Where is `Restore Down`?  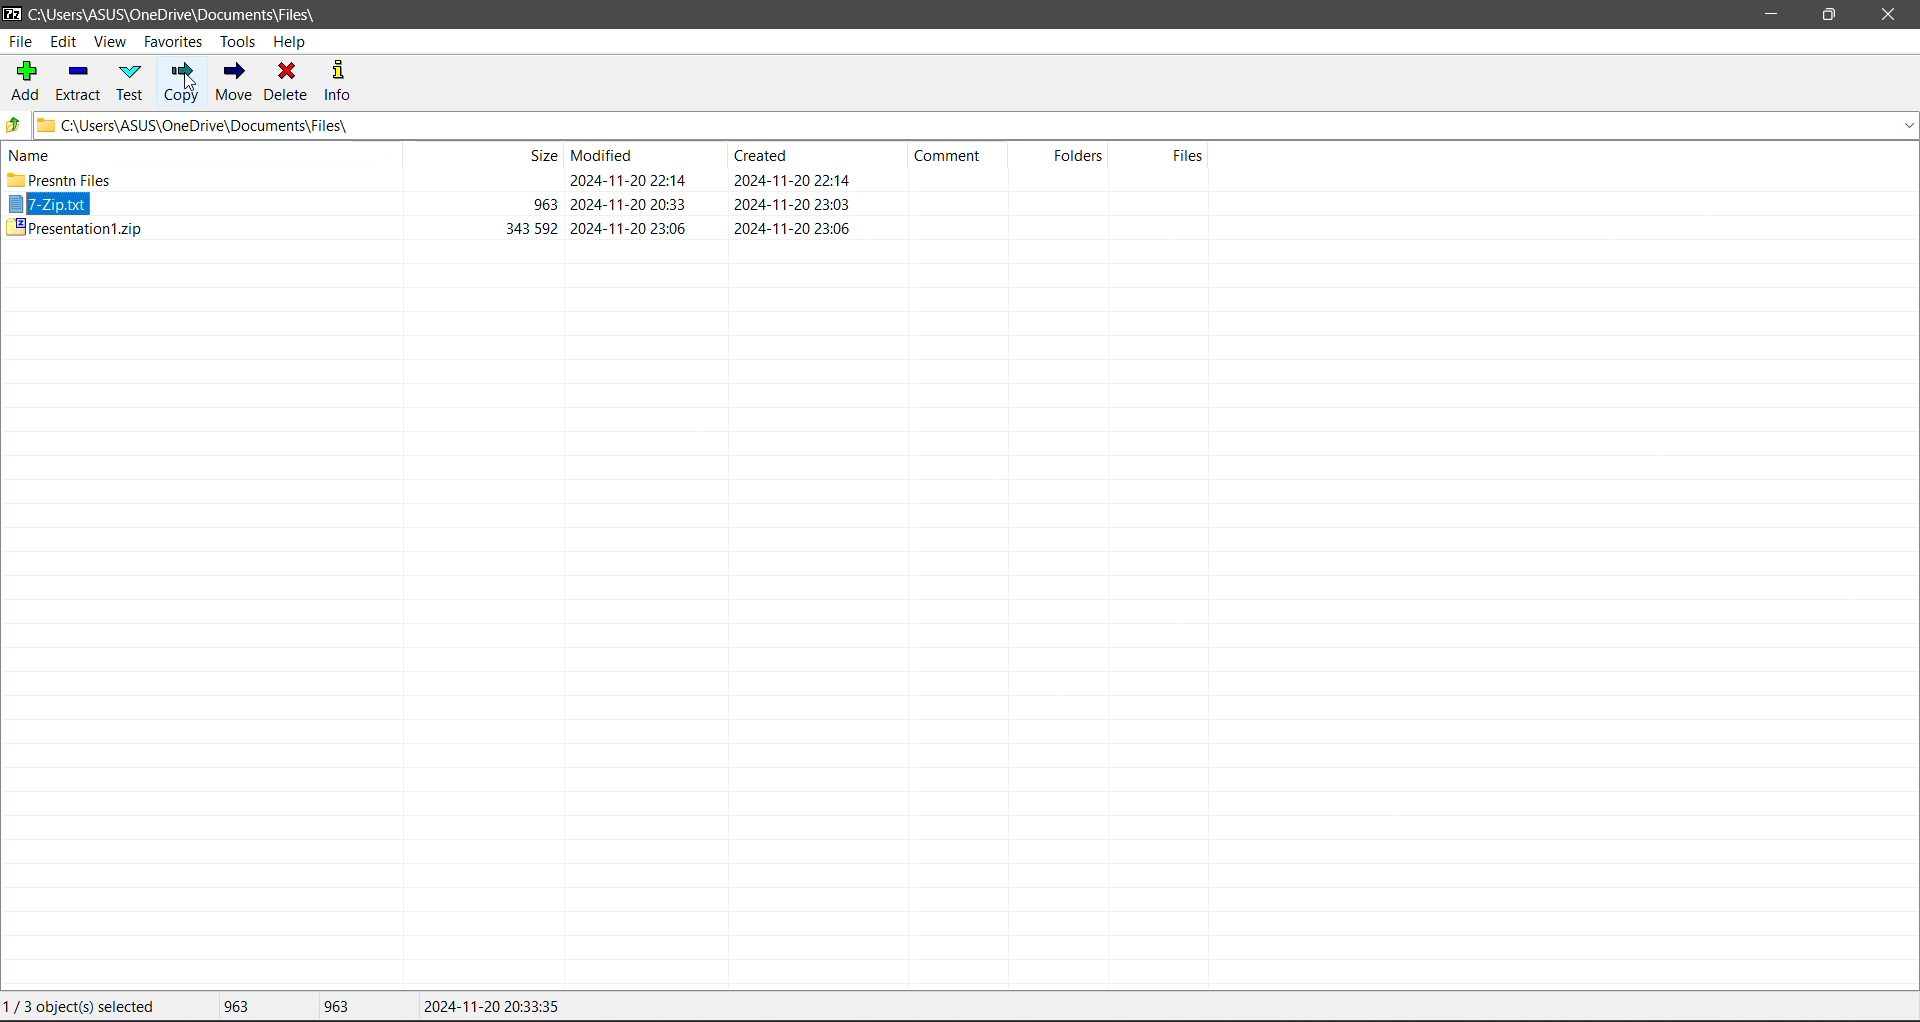 Restore Down is located at coordinates (1831, 15).